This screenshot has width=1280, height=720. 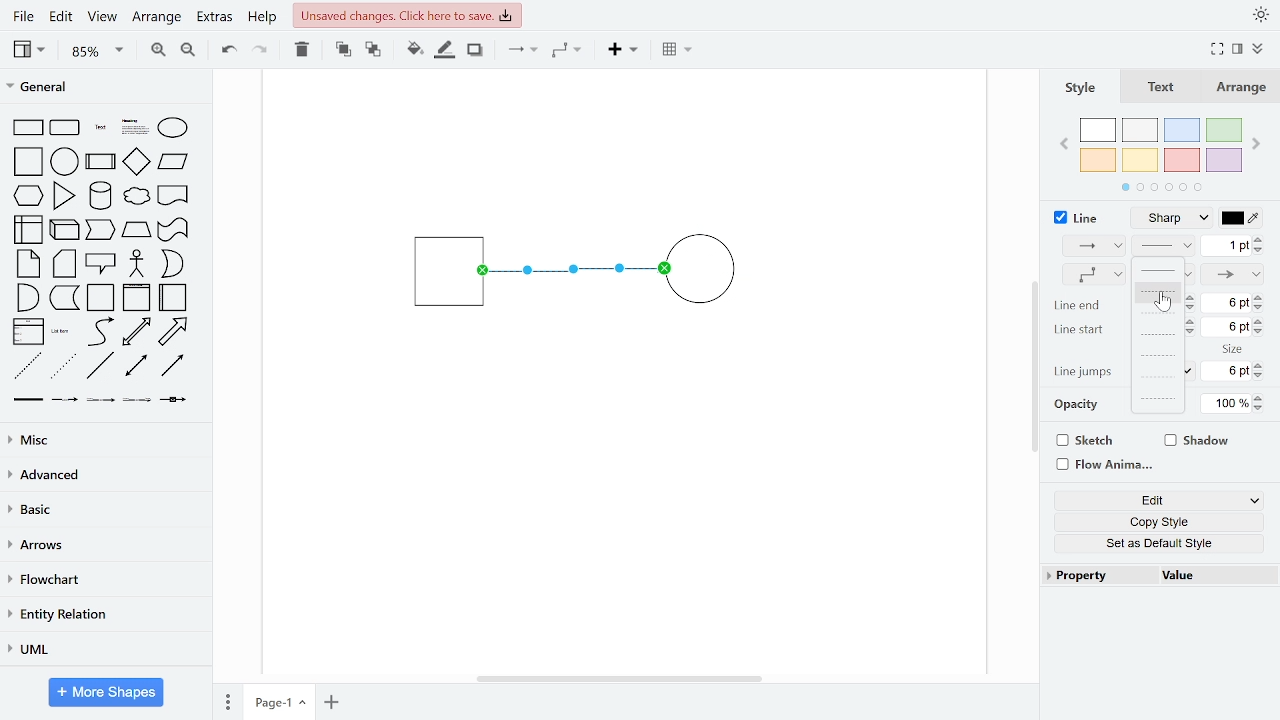 What do you see at coordinates (173, 161) in the screenshot?
I see `paralellogram` at bounding box center [173, 161].